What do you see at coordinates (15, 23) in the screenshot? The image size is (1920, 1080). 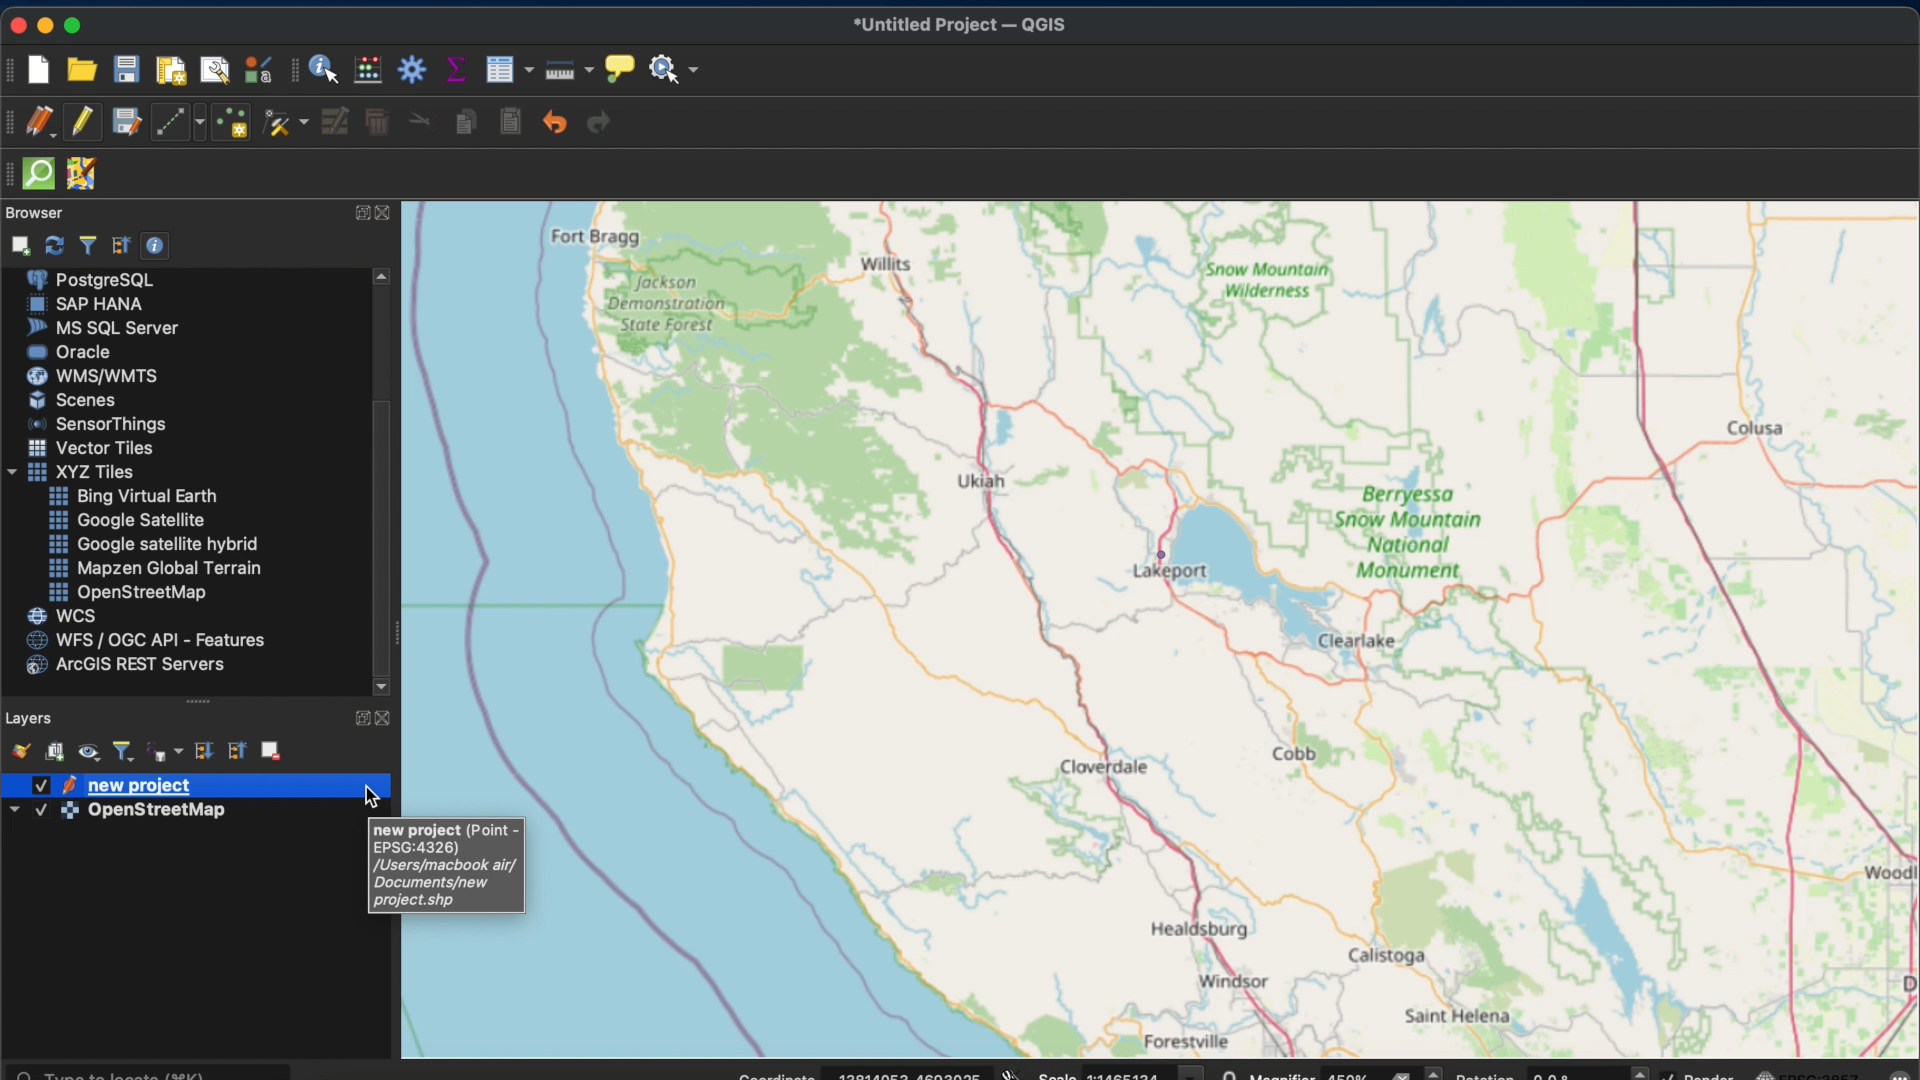 I see `close` at bounding box center [15, 23].